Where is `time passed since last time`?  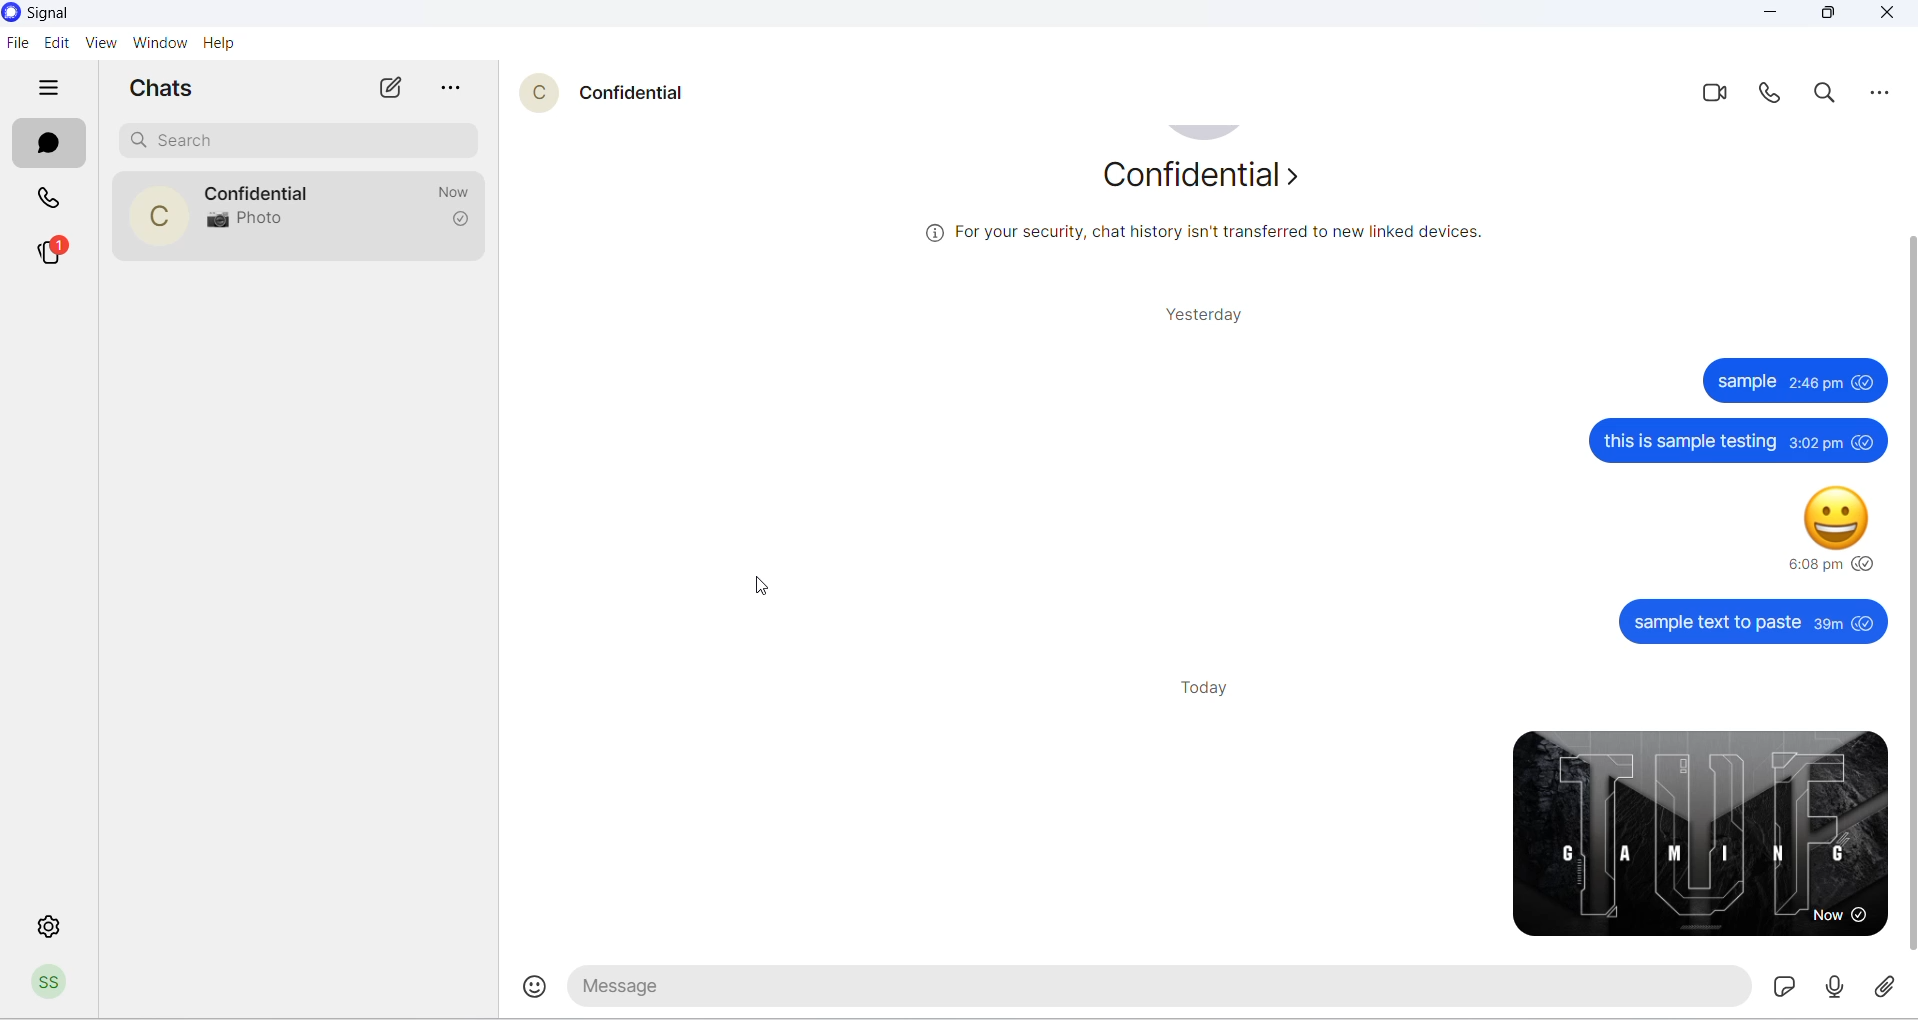
time passed since last time is located at coordinates (451, 191).